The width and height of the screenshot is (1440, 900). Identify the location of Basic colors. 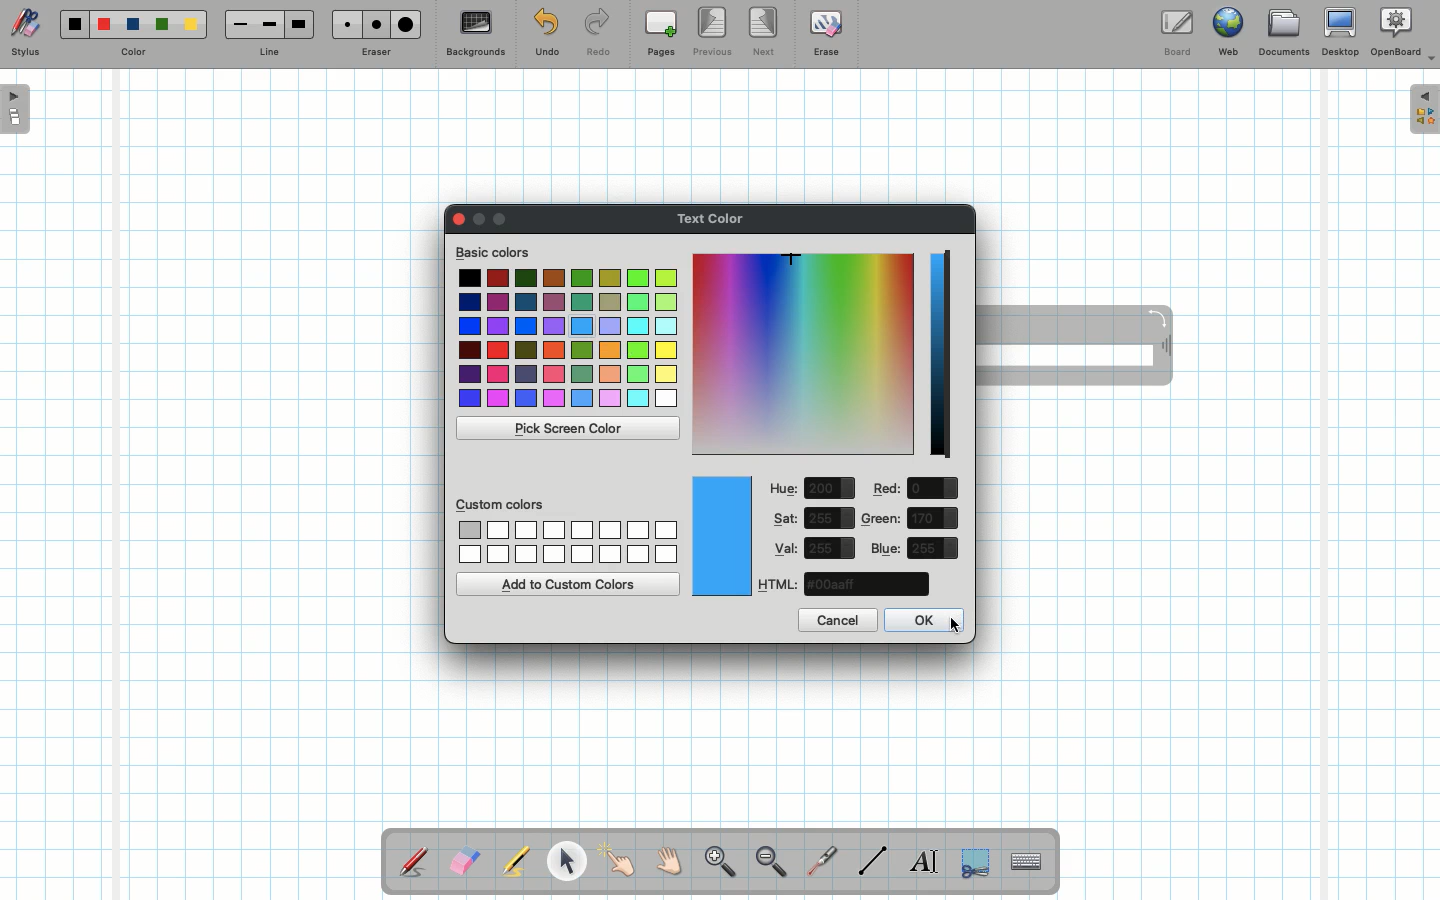
(494, 251).